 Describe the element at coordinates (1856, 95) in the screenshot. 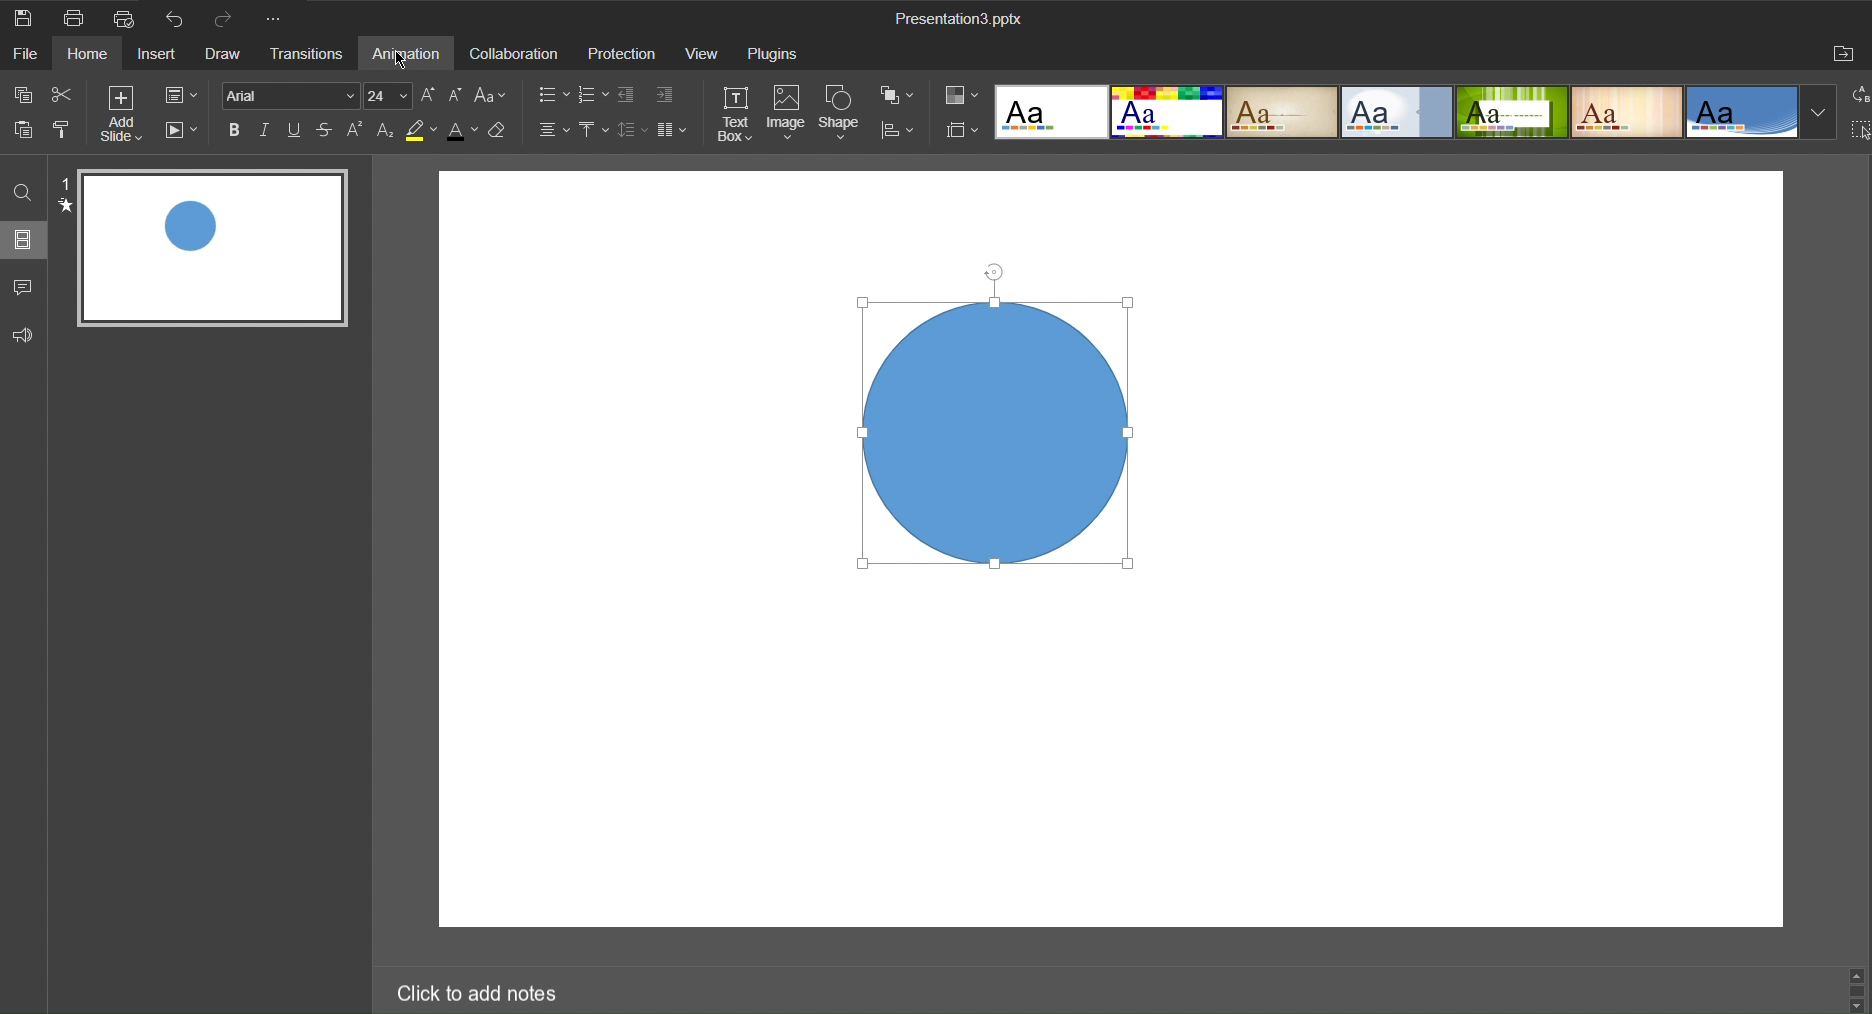

I see `Replace` at that location.